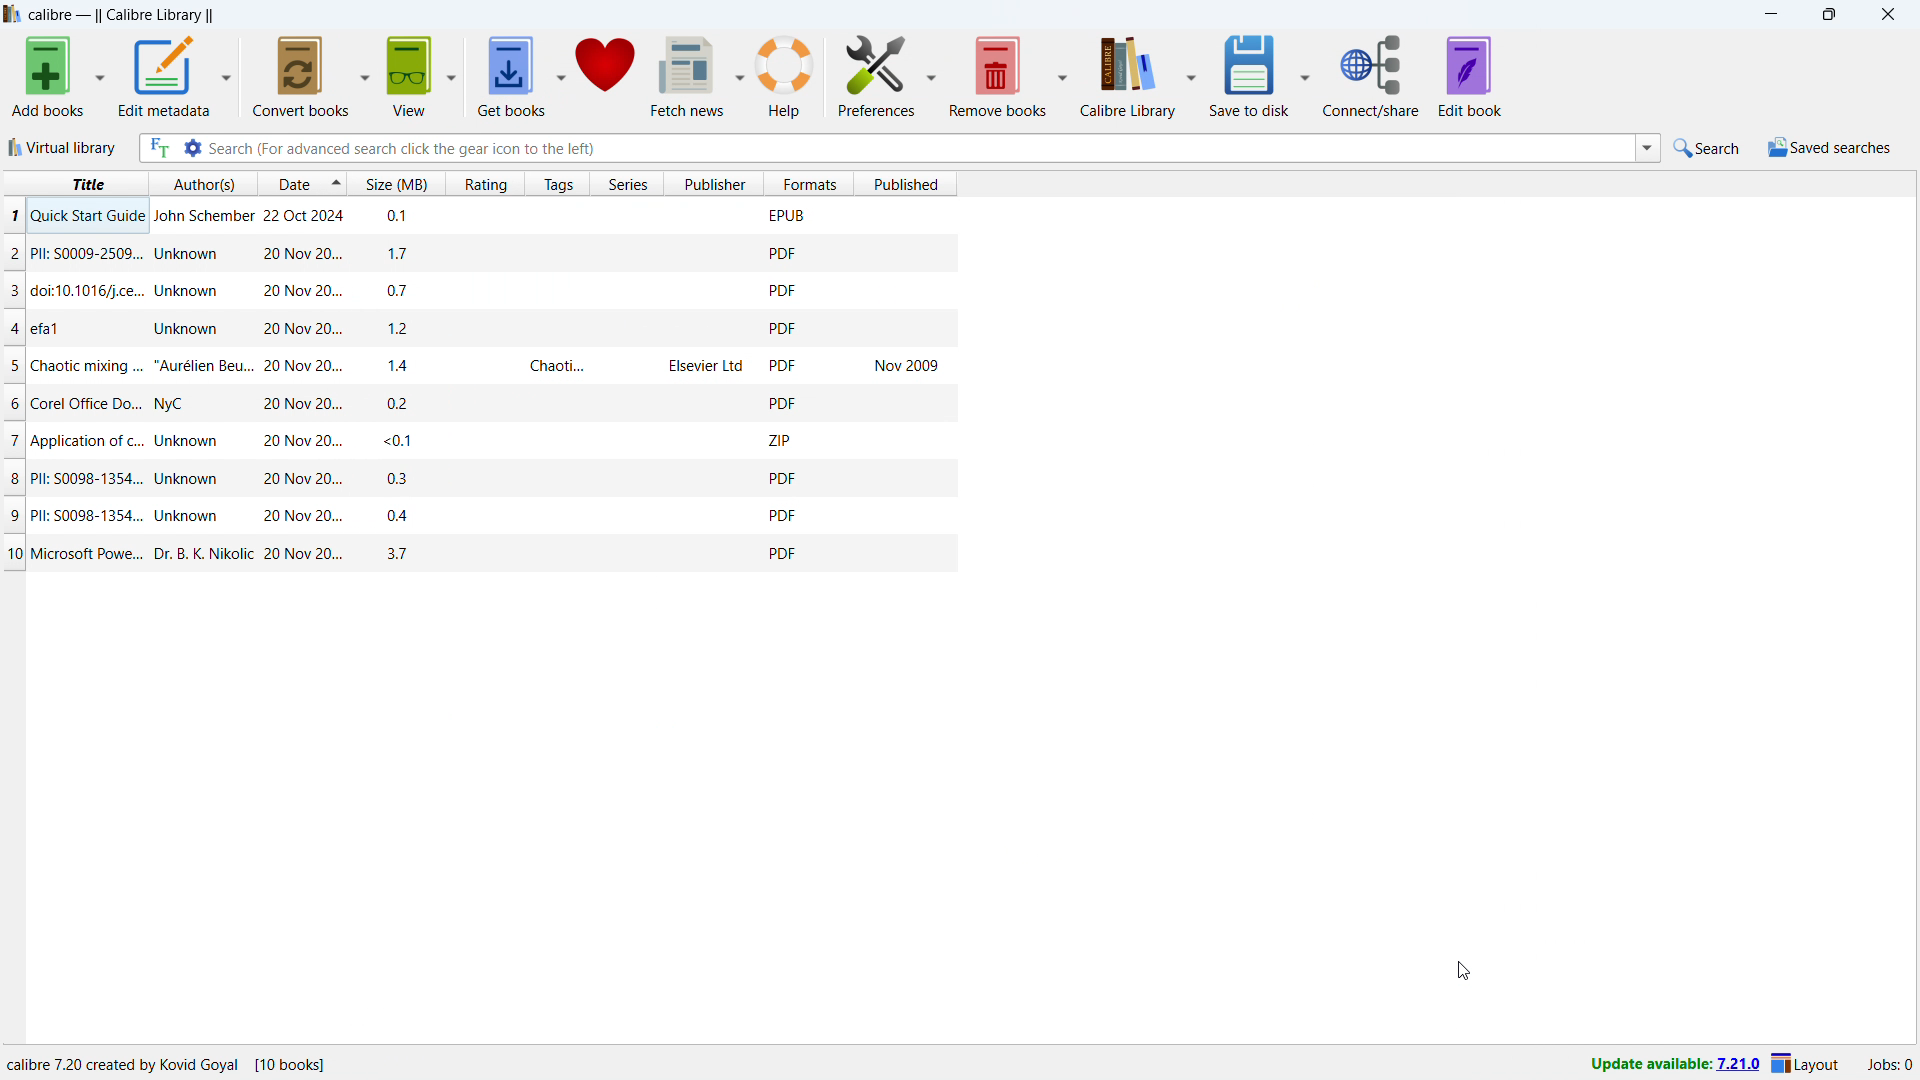  Describe the element at coordinates (511, 76) in the screenshot. I see `get books` at that location.